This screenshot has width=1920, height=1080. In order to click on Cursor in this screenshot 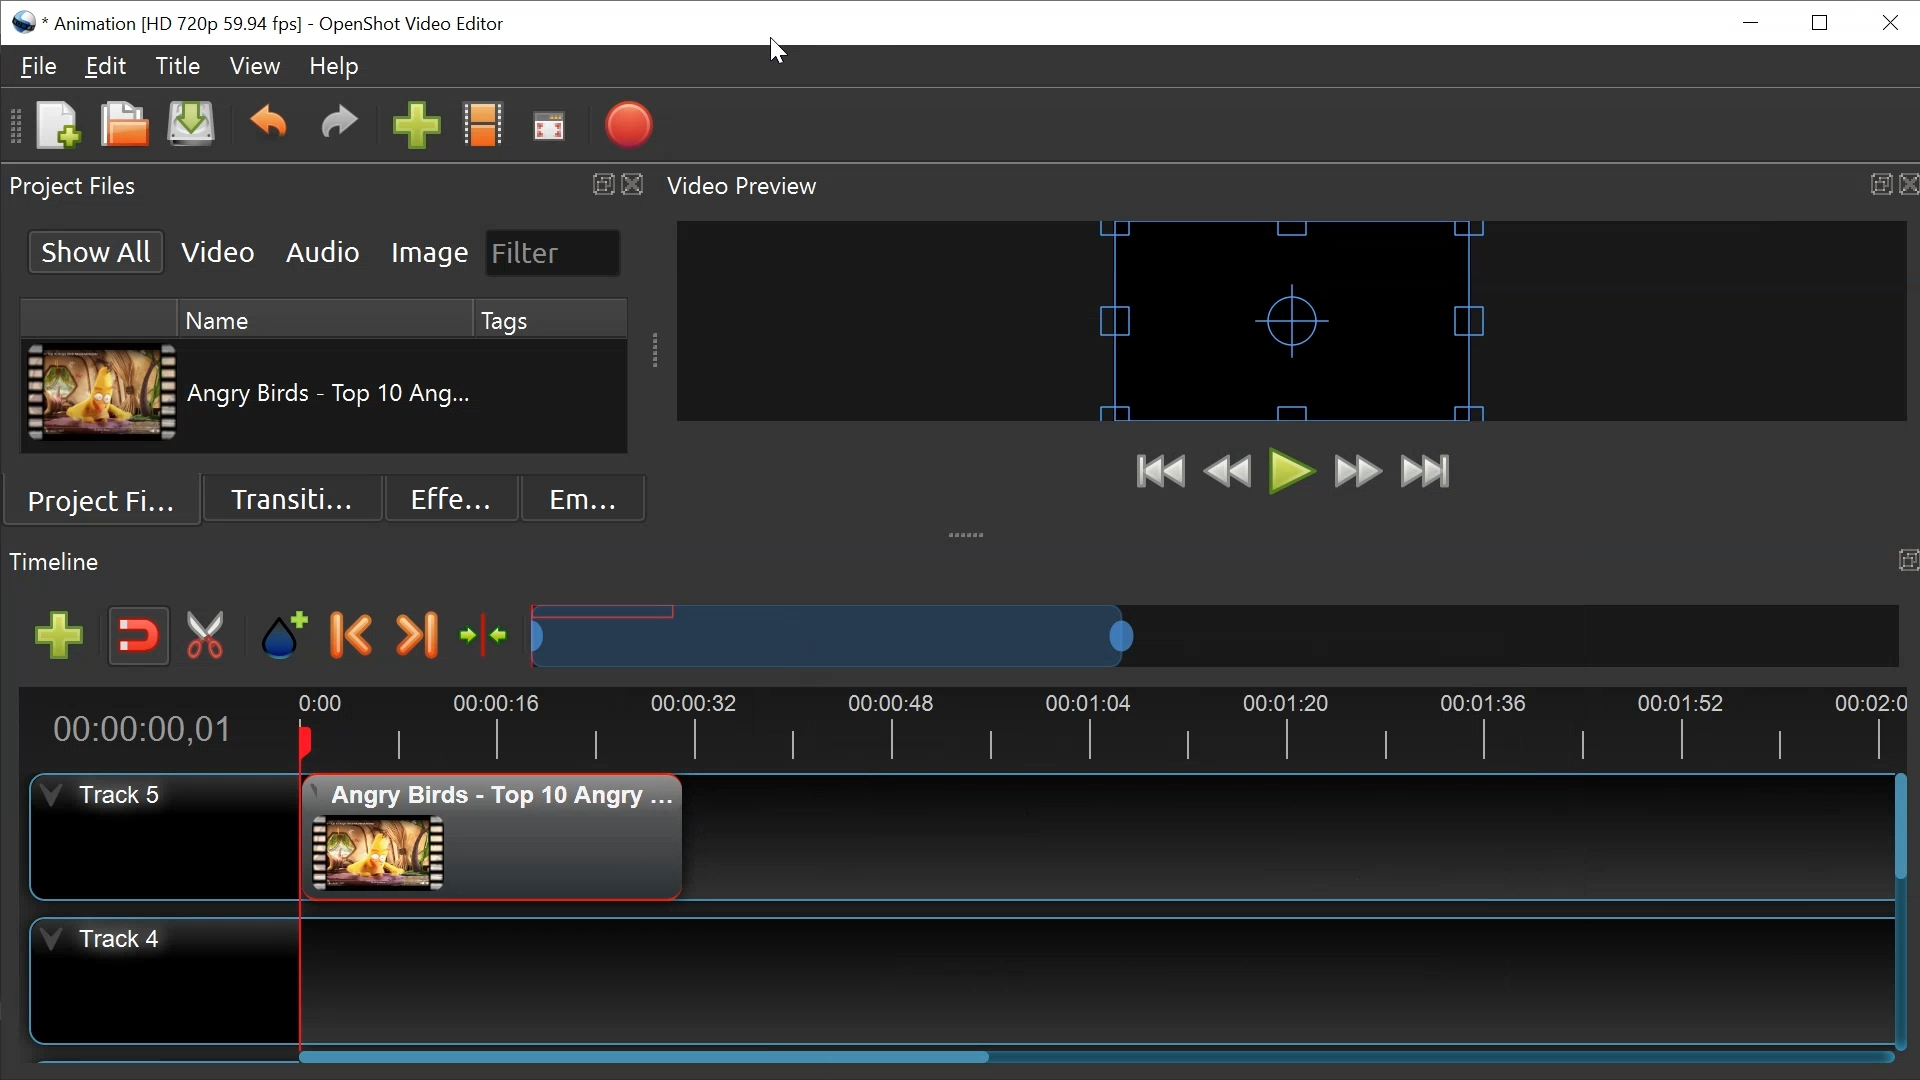, I will do `click(773, 55)`.